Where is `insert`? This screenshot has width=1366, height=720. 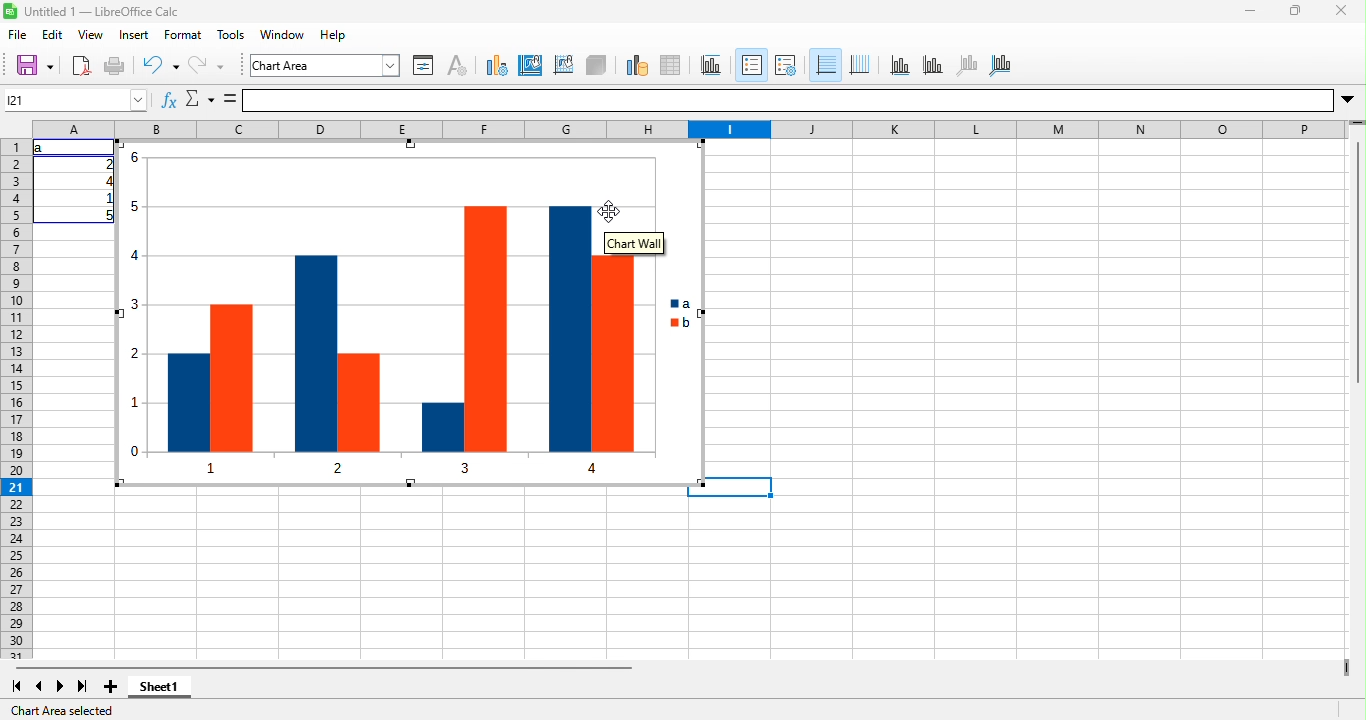 insert is located at coordinates (135, 34).